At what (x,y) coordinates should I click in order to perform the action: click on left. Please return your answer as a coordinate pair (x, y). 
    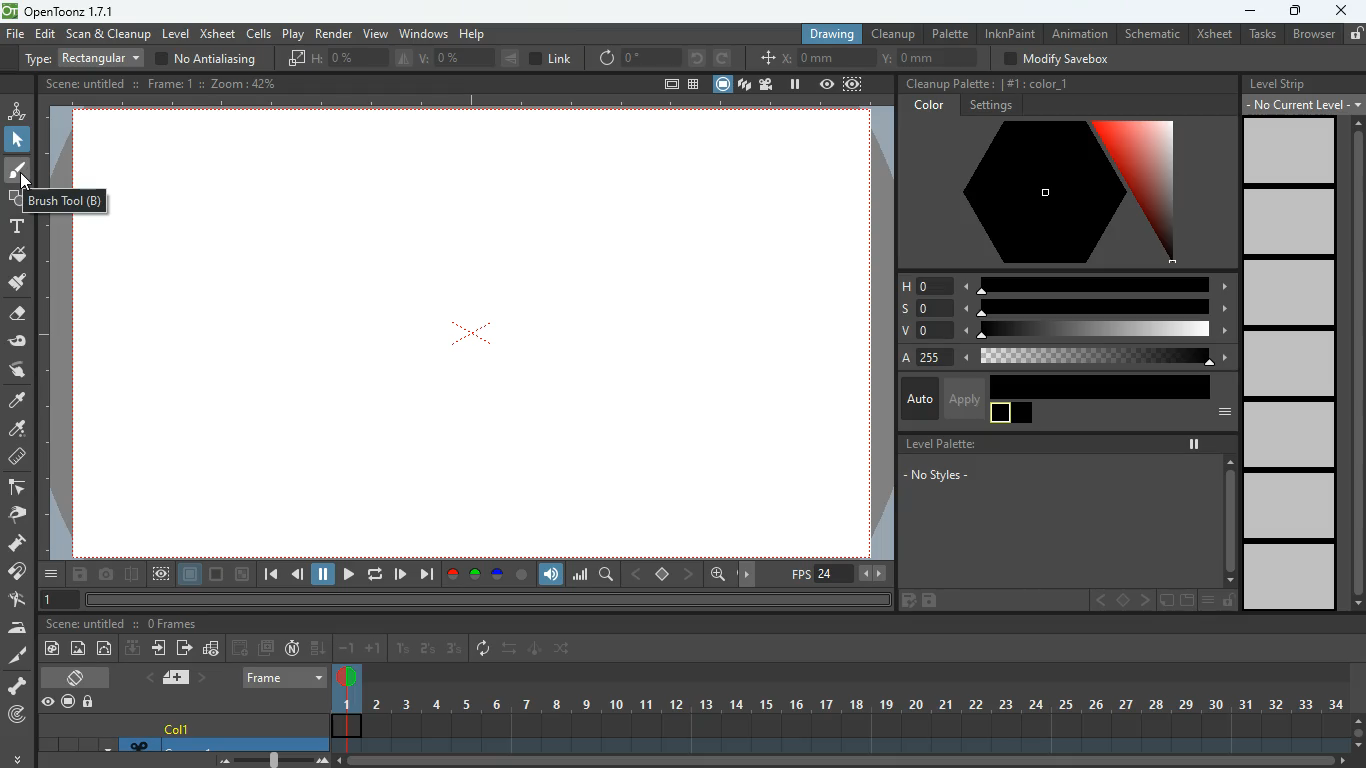
    Looking at the image, I should click on (634, 574).